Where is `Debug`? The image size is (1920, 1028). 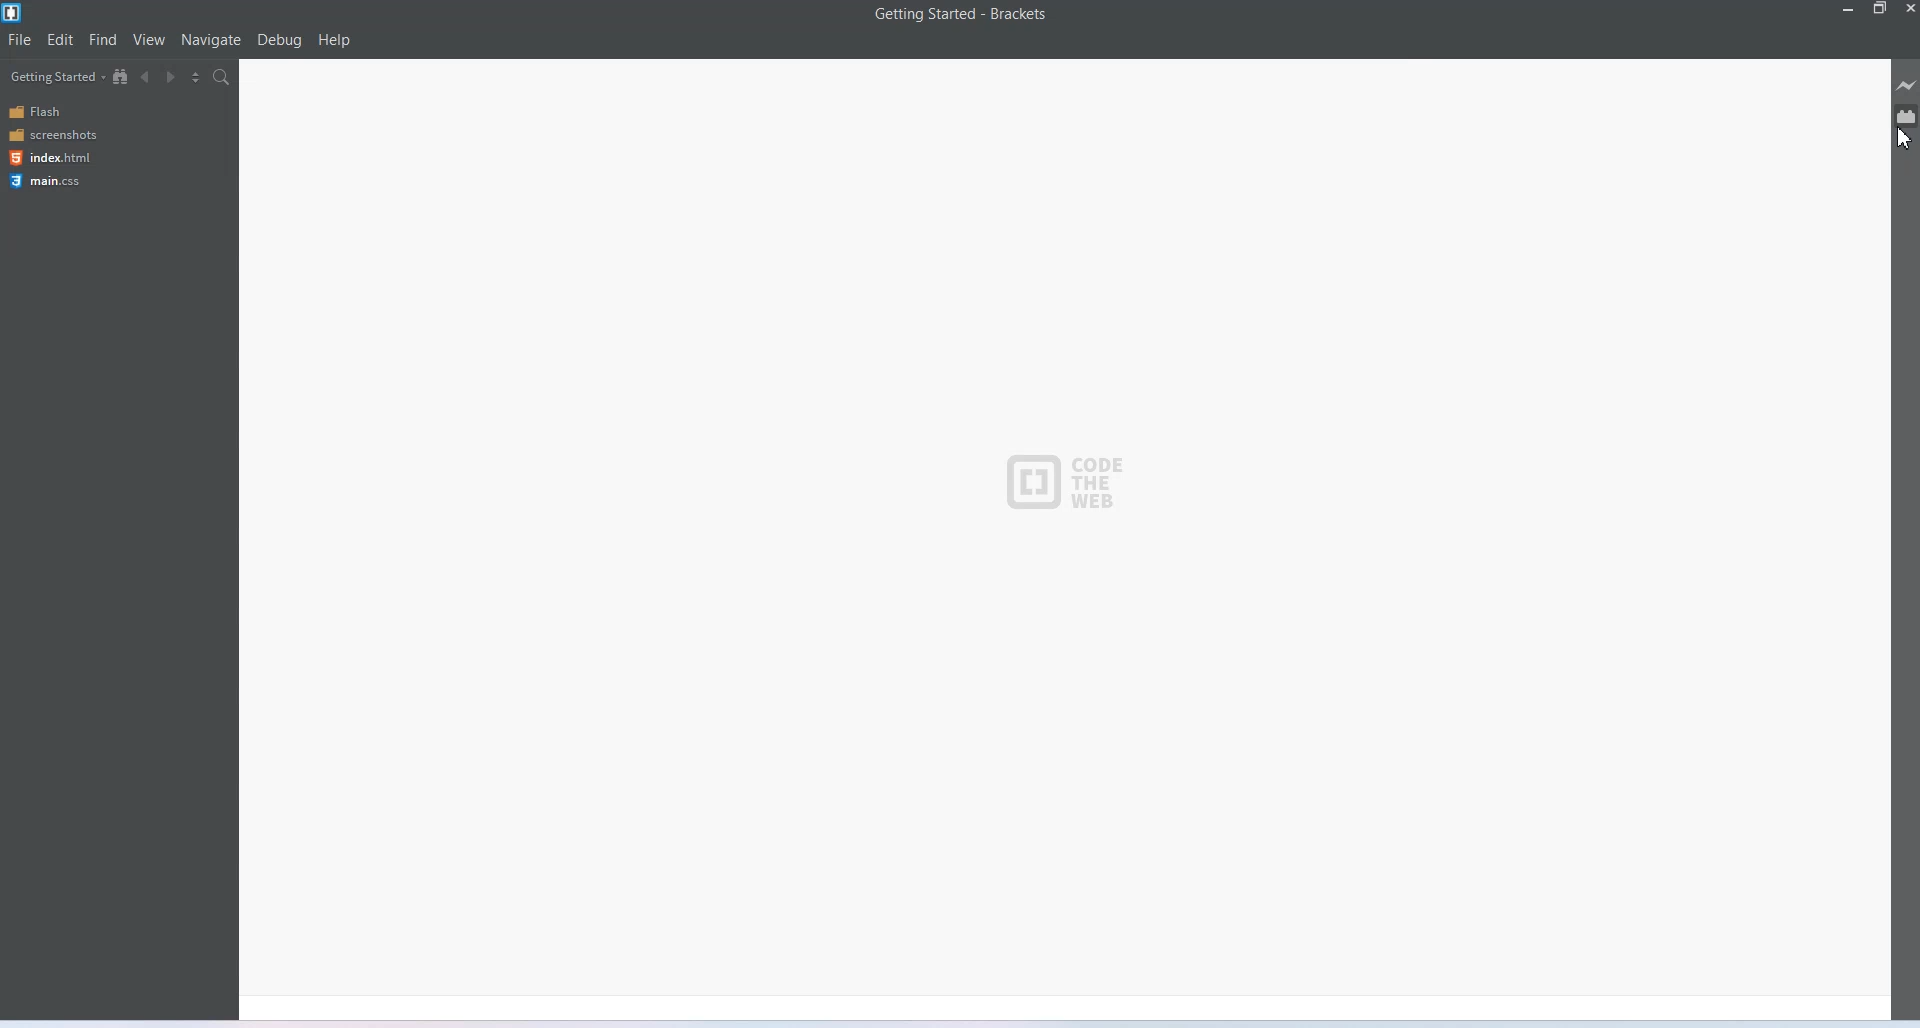 Debug is located at coordinates (280, 41).